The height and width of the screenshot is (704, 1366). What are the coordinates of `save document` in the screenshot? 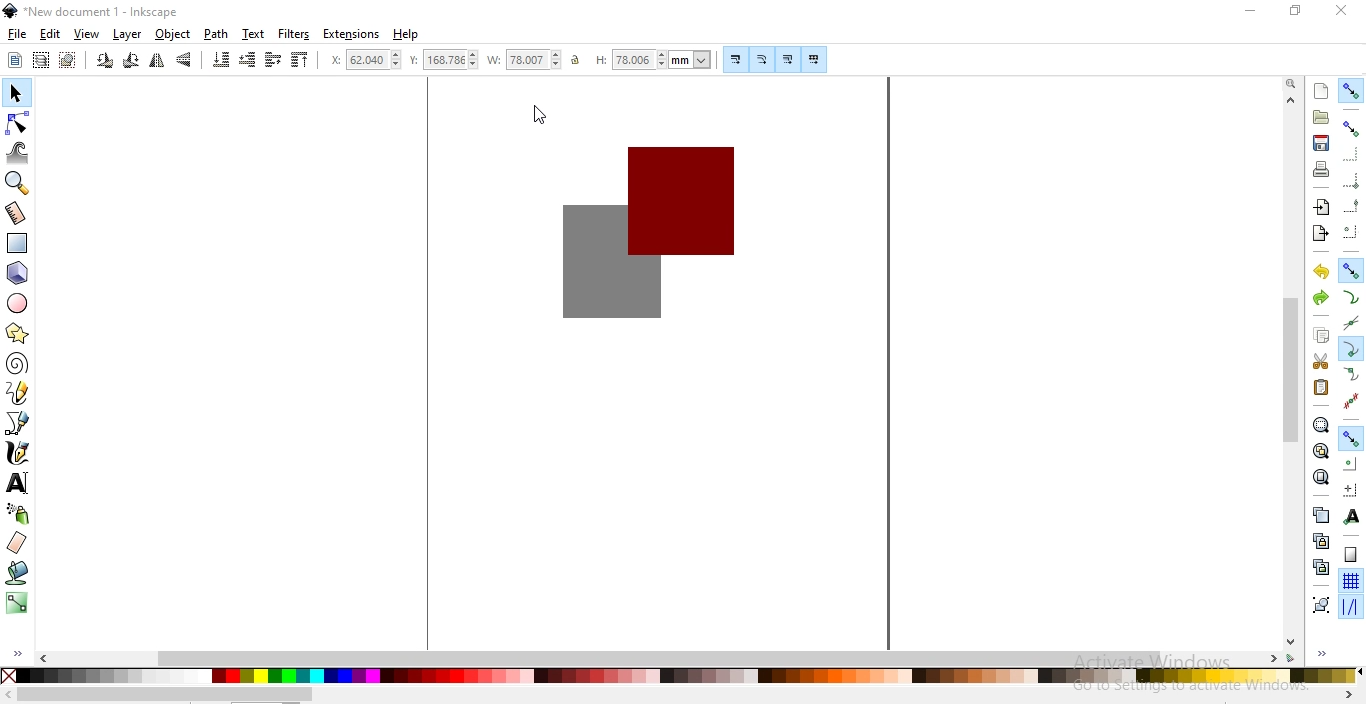 It's located at (1319, 143).